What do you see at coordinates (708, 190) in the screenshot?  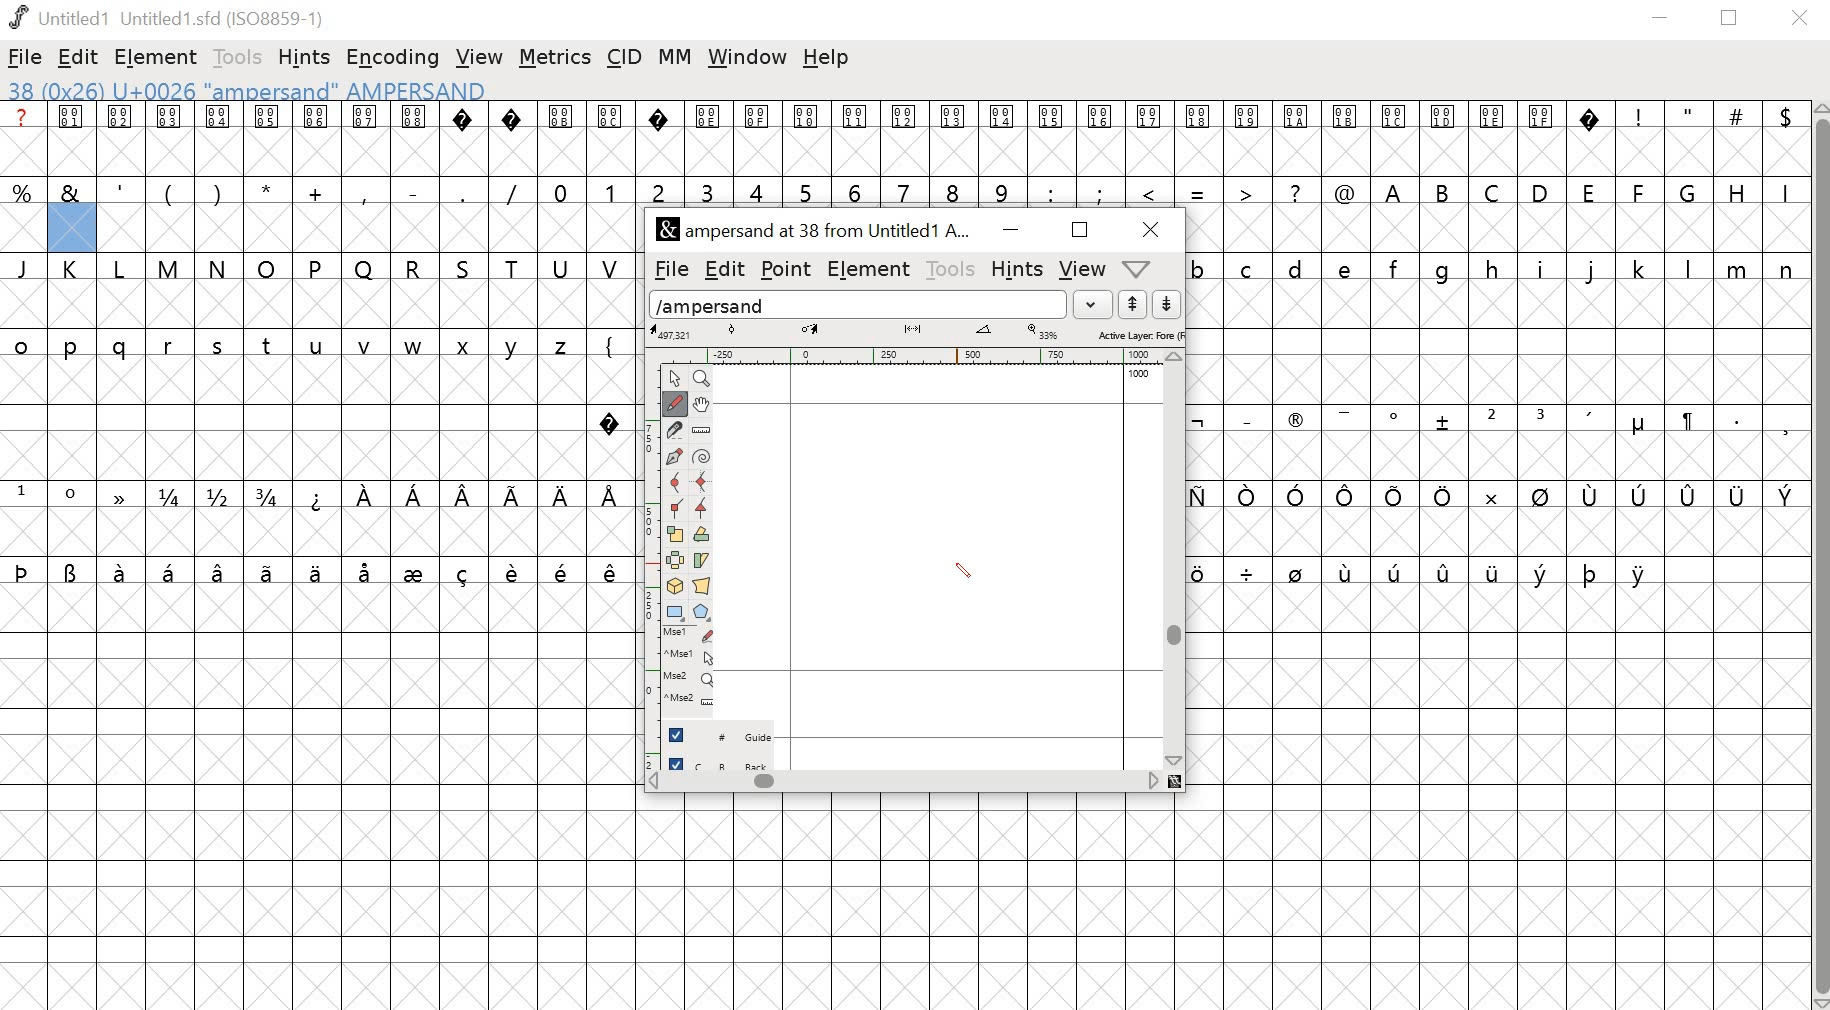 I see `3` at bounding box center [708, 190].